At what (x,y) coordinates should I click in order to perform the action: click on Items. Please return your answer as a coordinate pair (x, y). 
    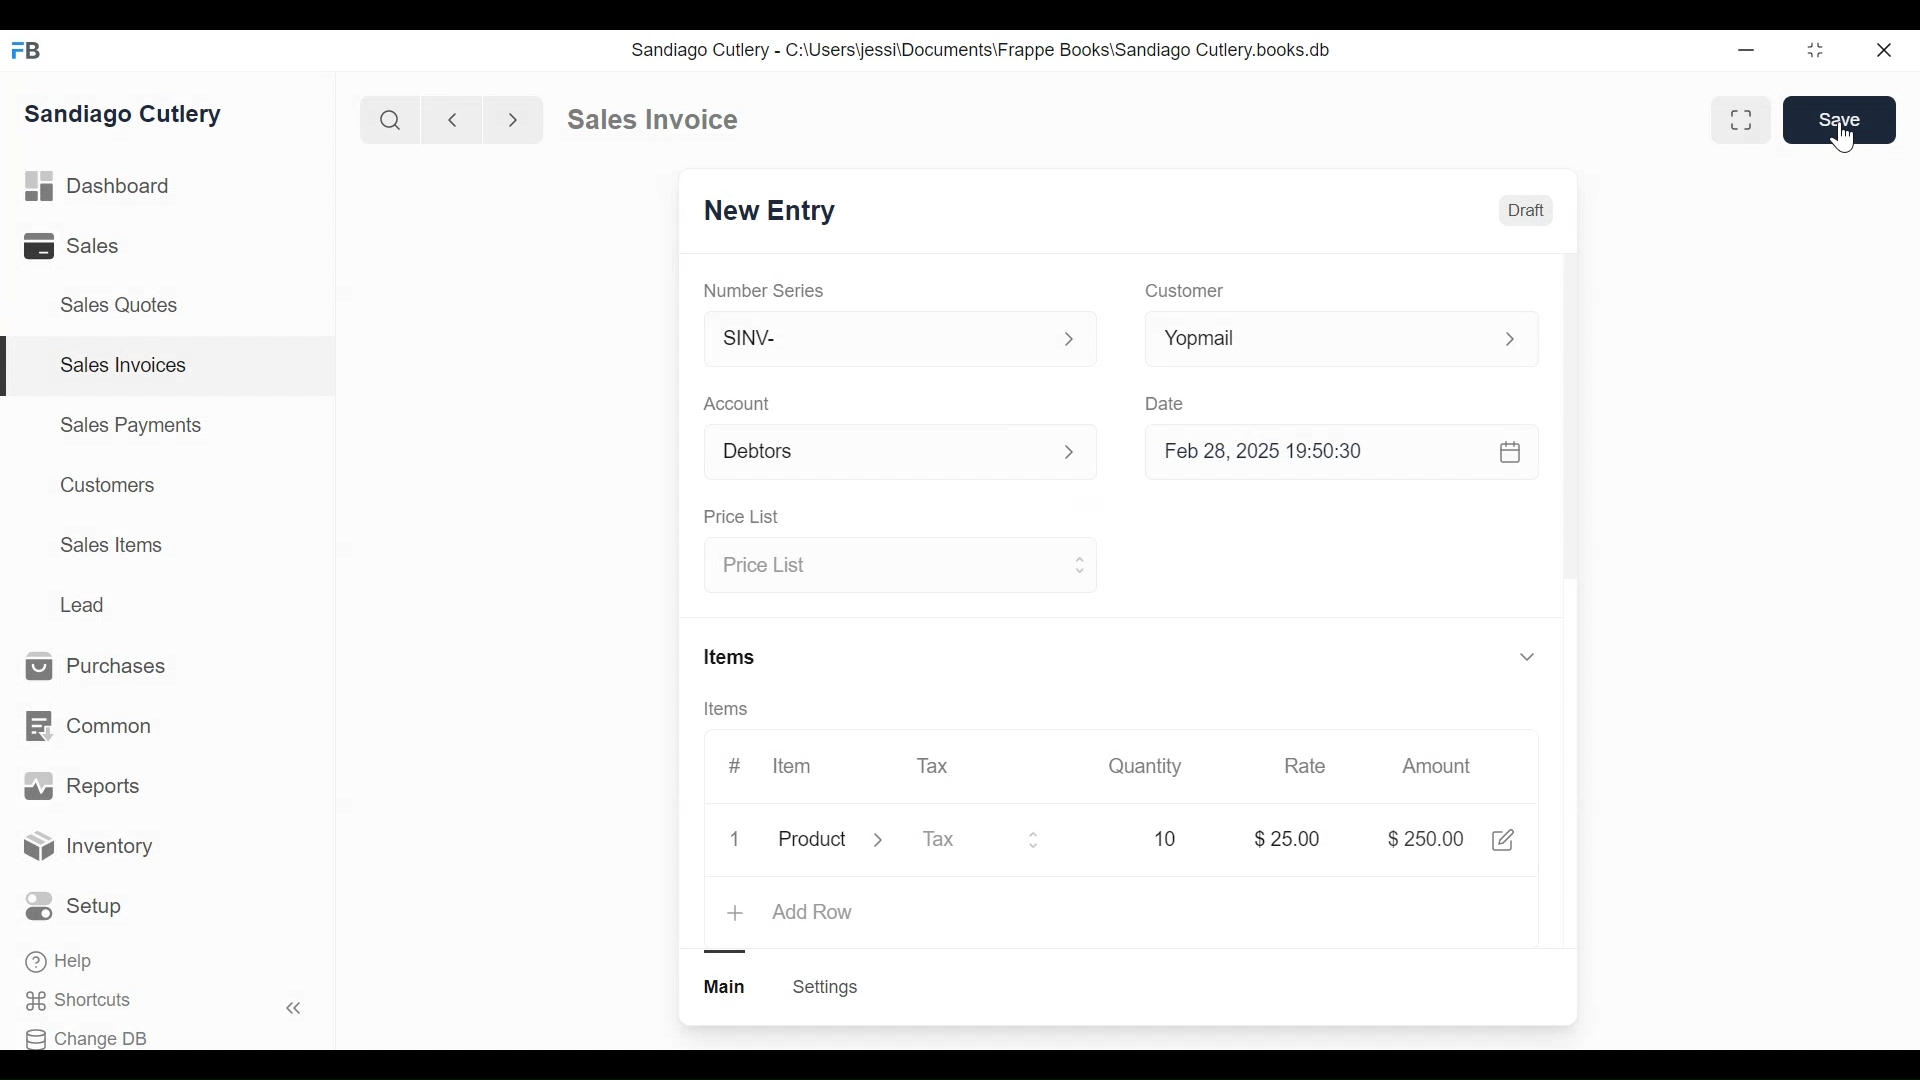
    Looking at the image, I should click on (733, 655).